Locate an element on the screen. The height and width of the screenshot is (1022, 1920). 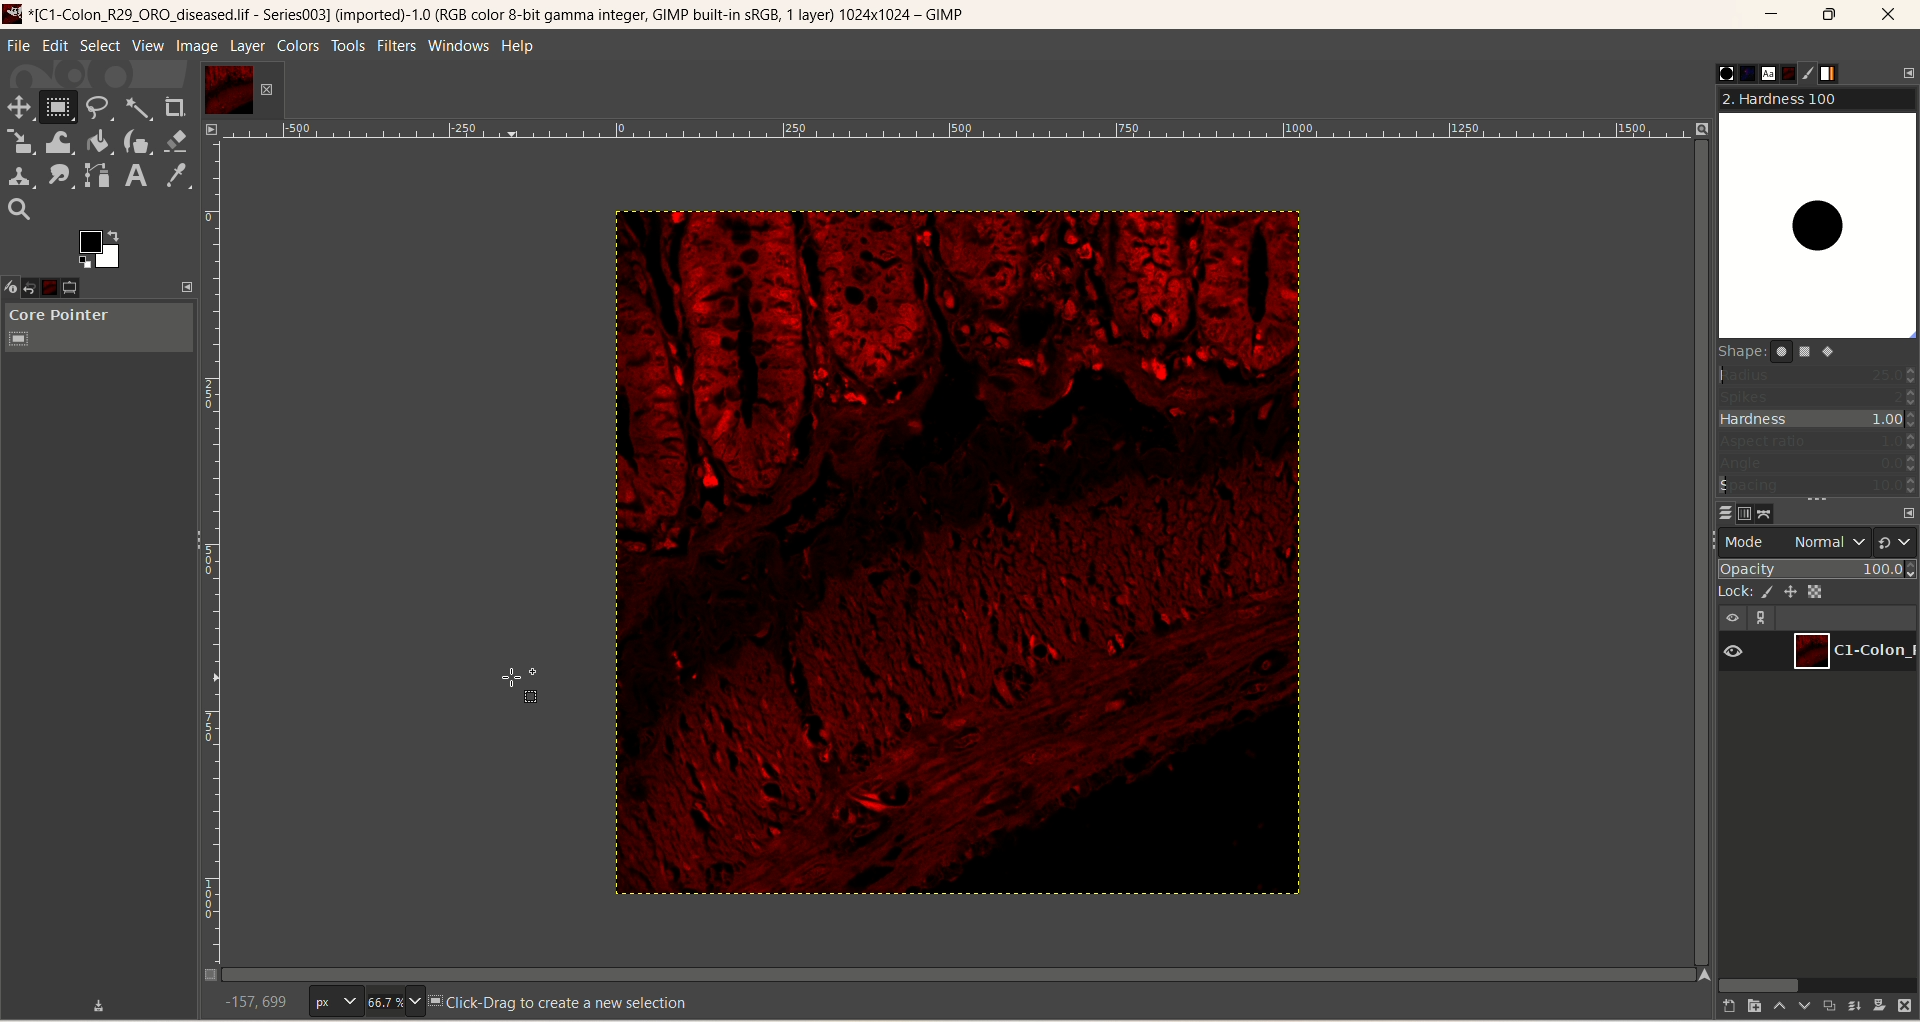
filters is located at coordinates (394, 45).